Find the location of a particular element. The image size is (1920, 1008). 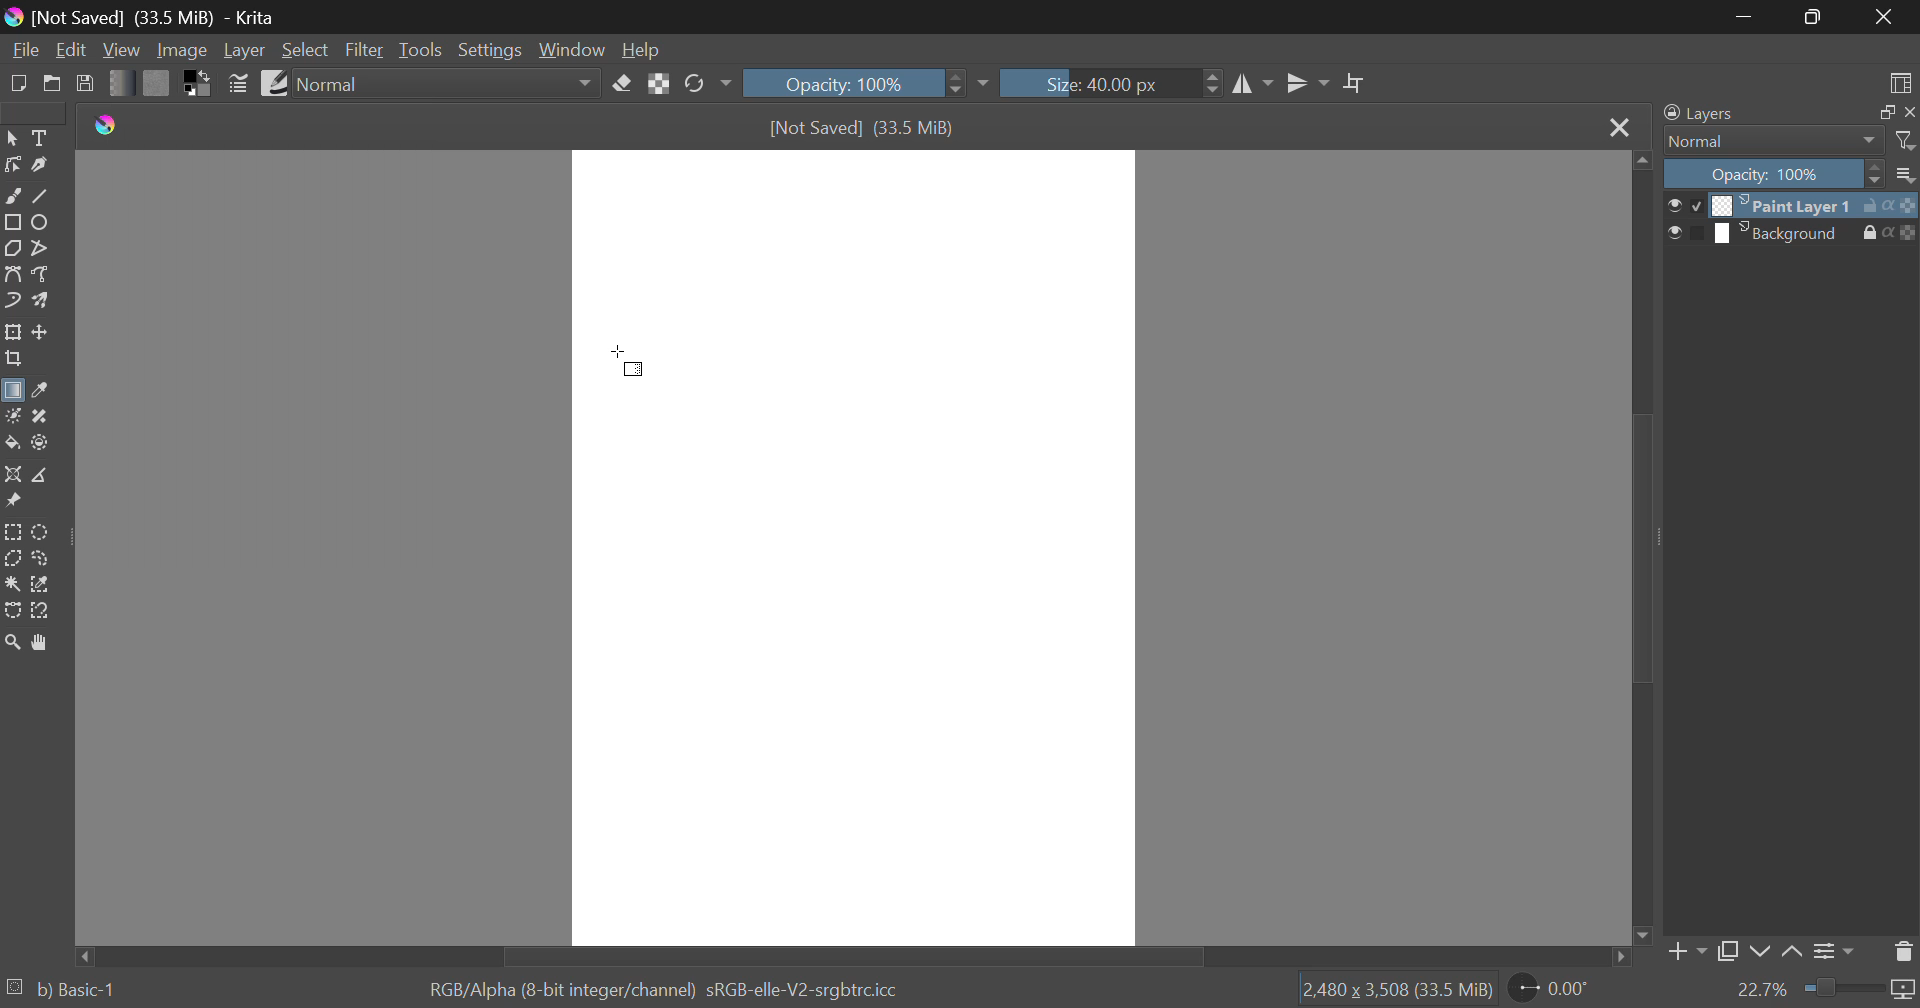

Pan is located at coordinates (38, 642).